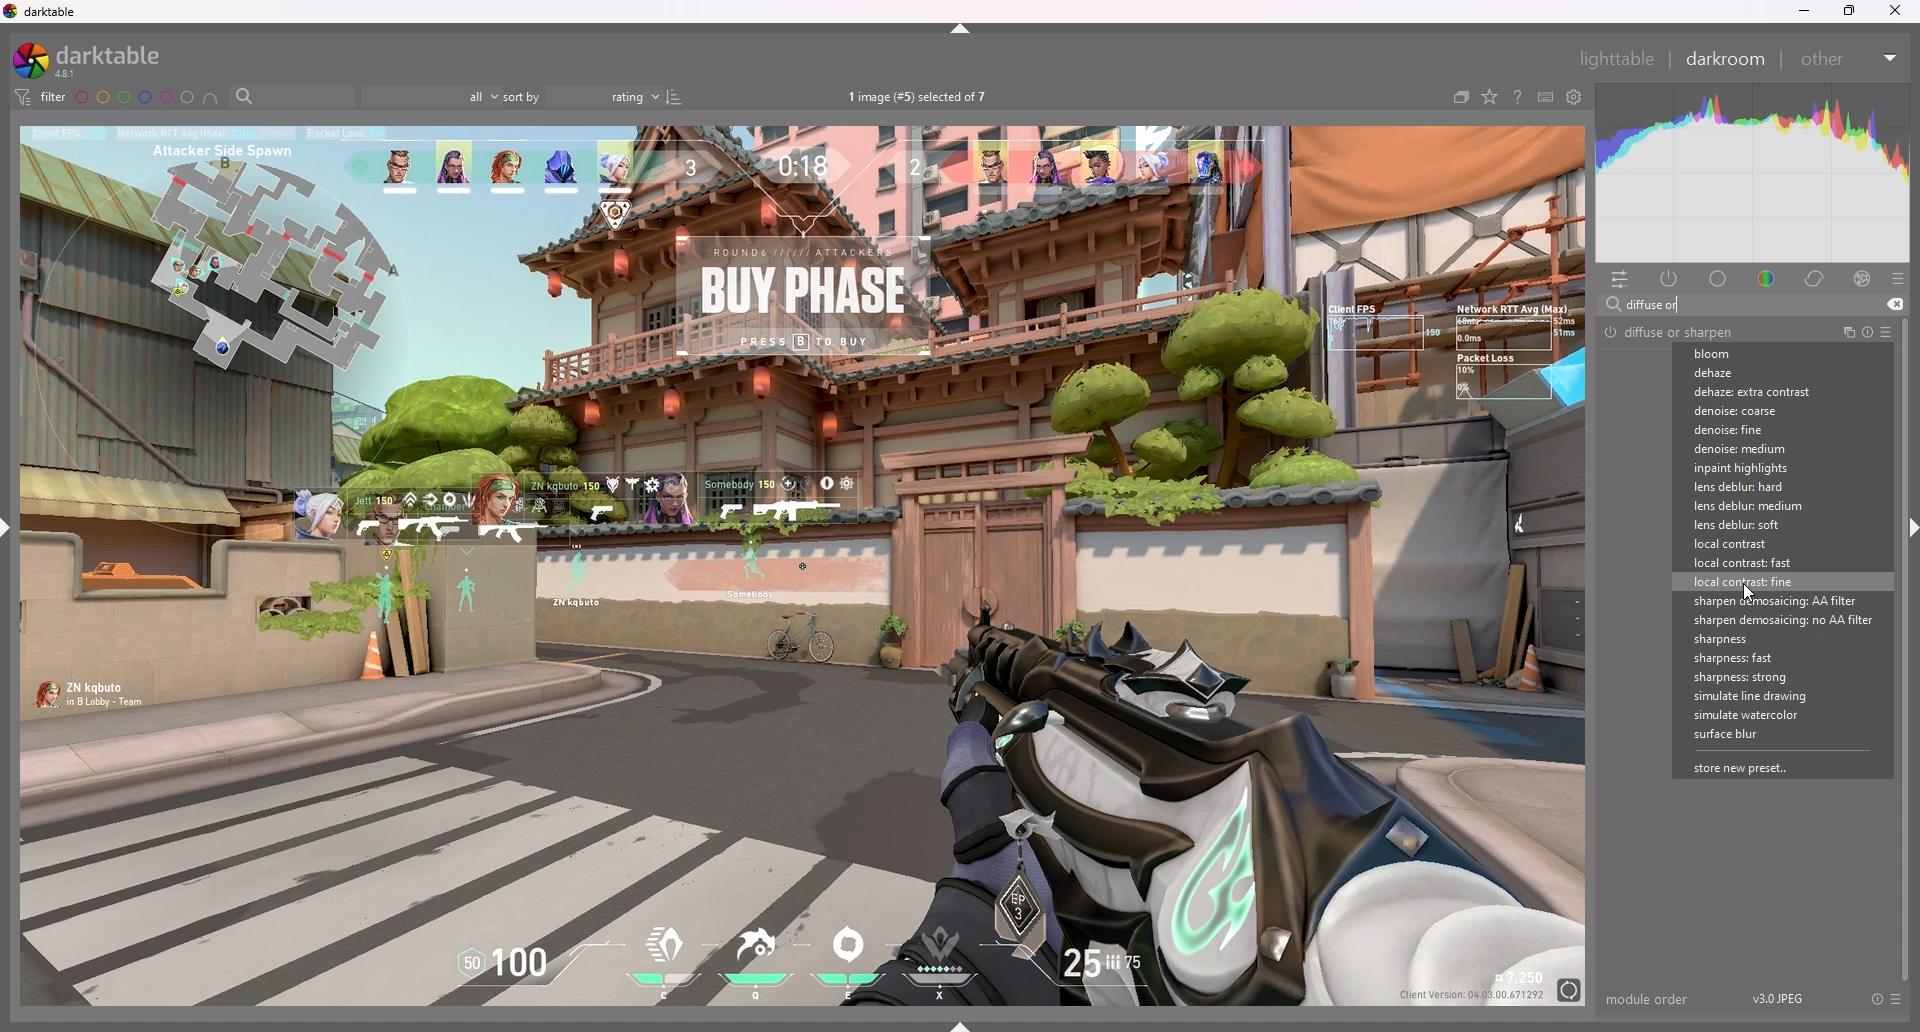 The width and height of the screenshot is (1920, 1032). I want to click on change type of element, so click(1490, 97).